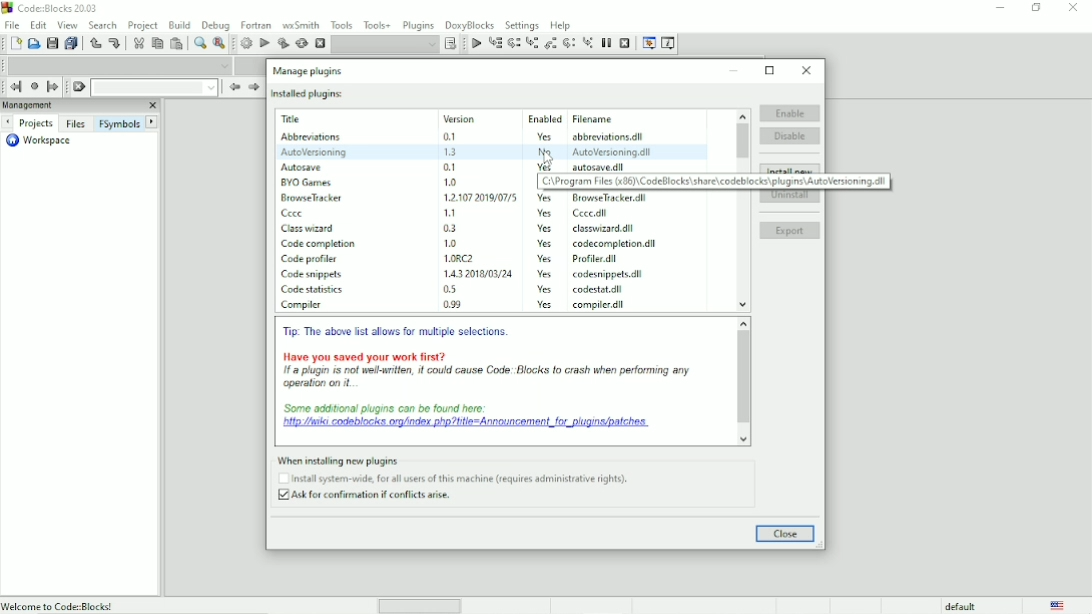 The image size is (1092, 614). Describe the element at coordinates (137, 44) in the screenshot. I see `Cut` at that location.